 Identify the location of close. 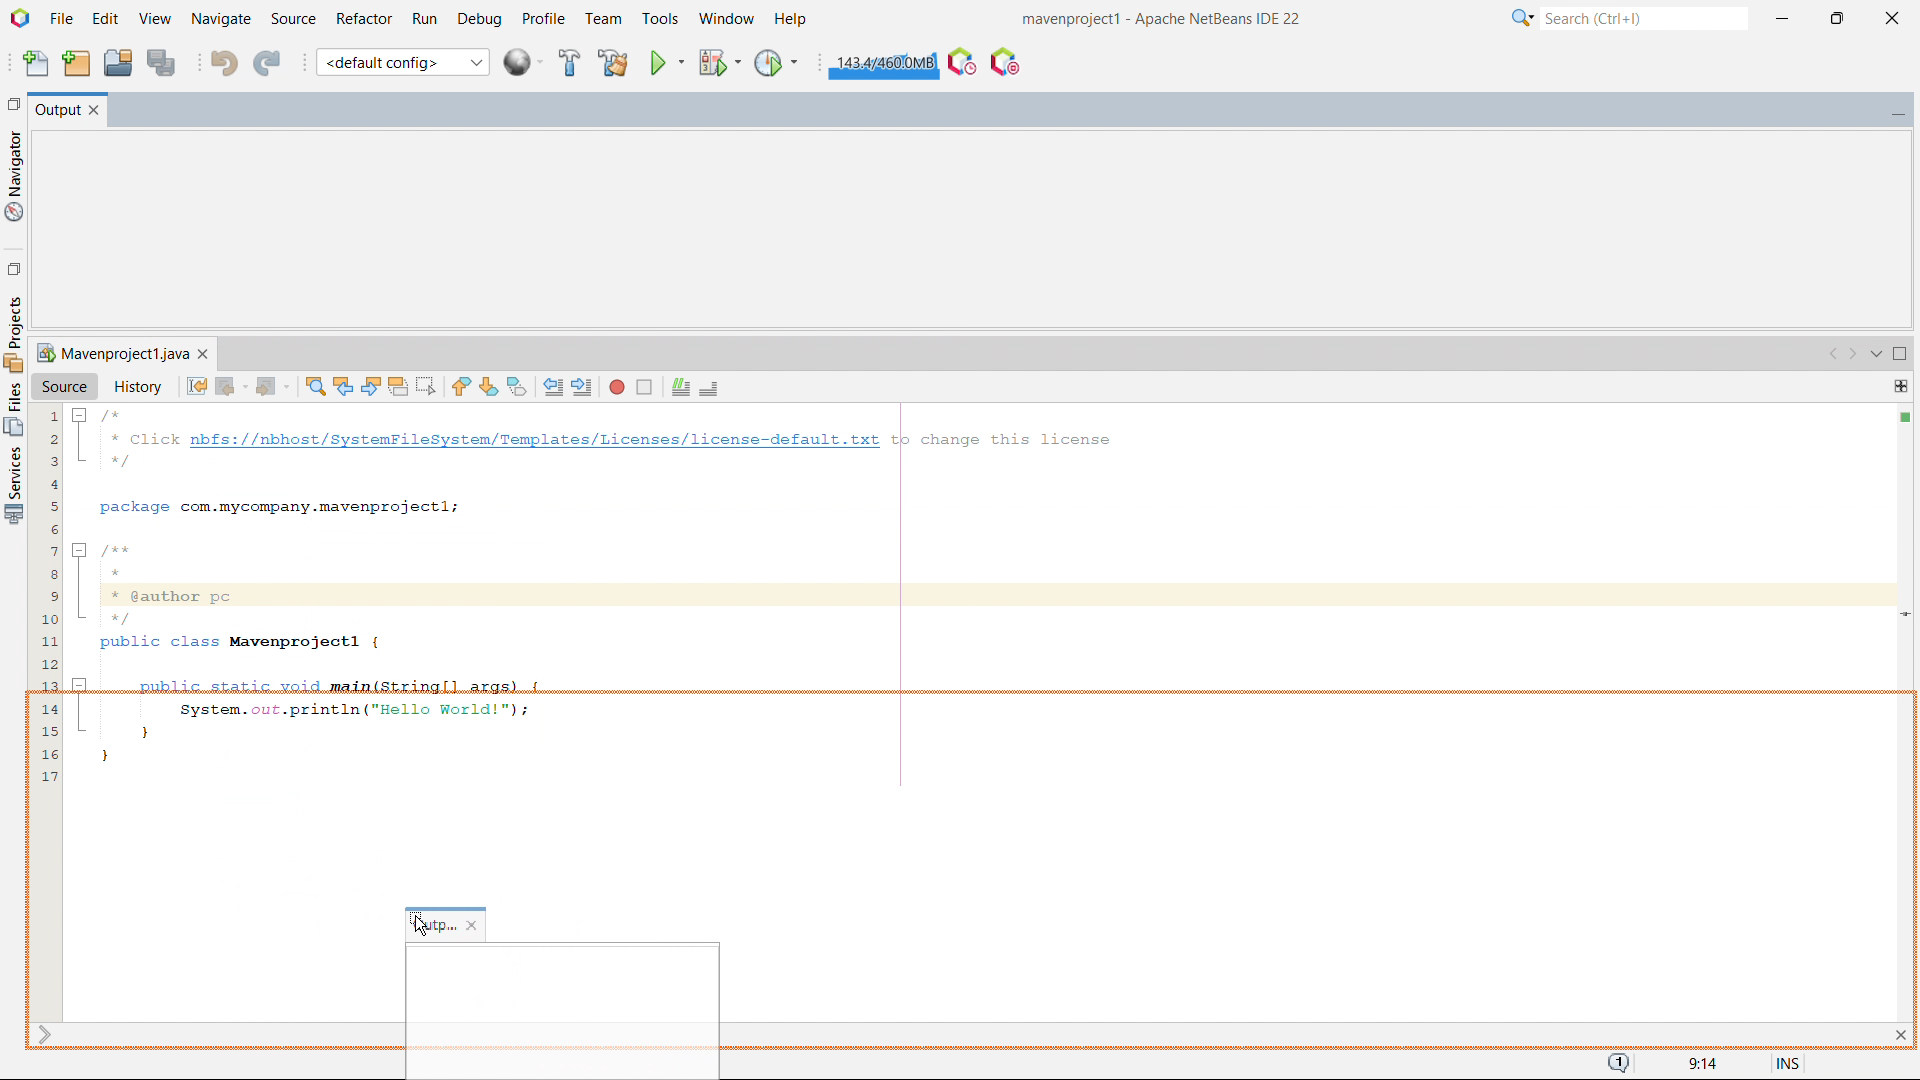
(474, 925).